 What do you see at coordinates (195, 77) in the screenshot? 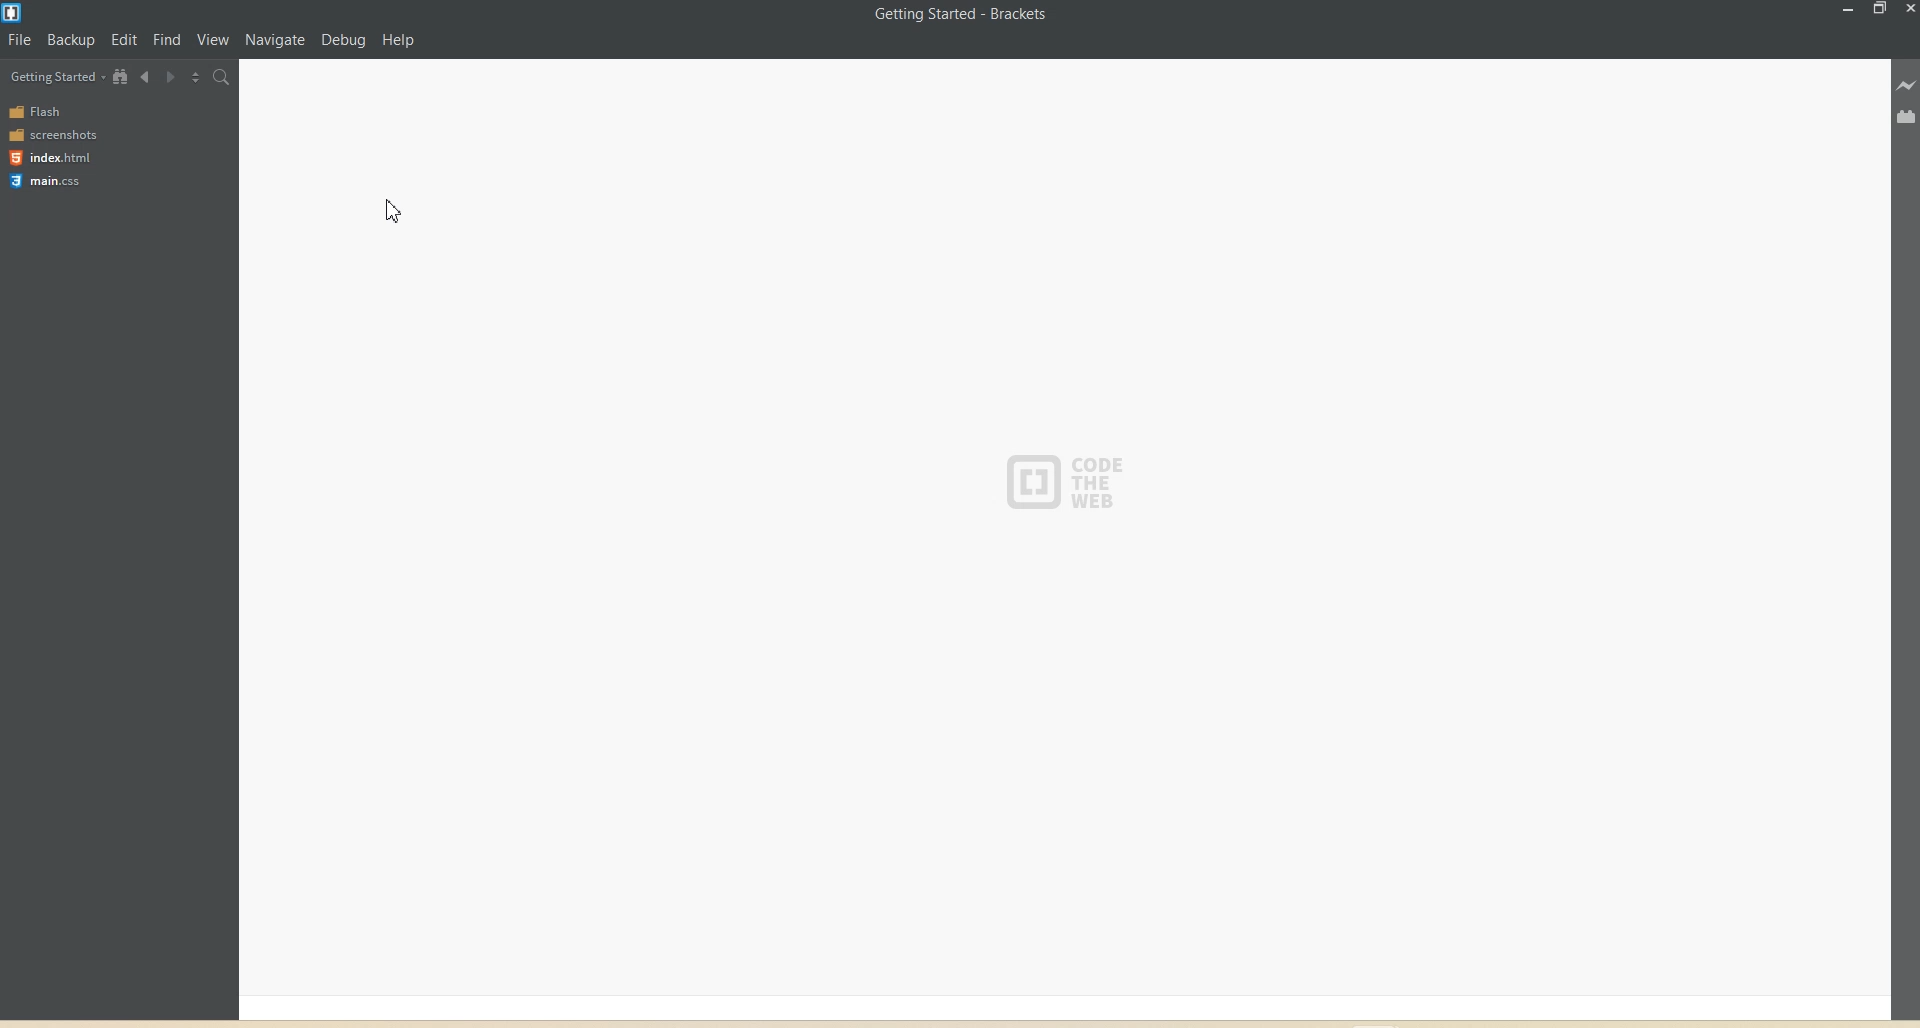
I see `Split The Editor vertically and Horizontally` at bounding box center [195, 77].